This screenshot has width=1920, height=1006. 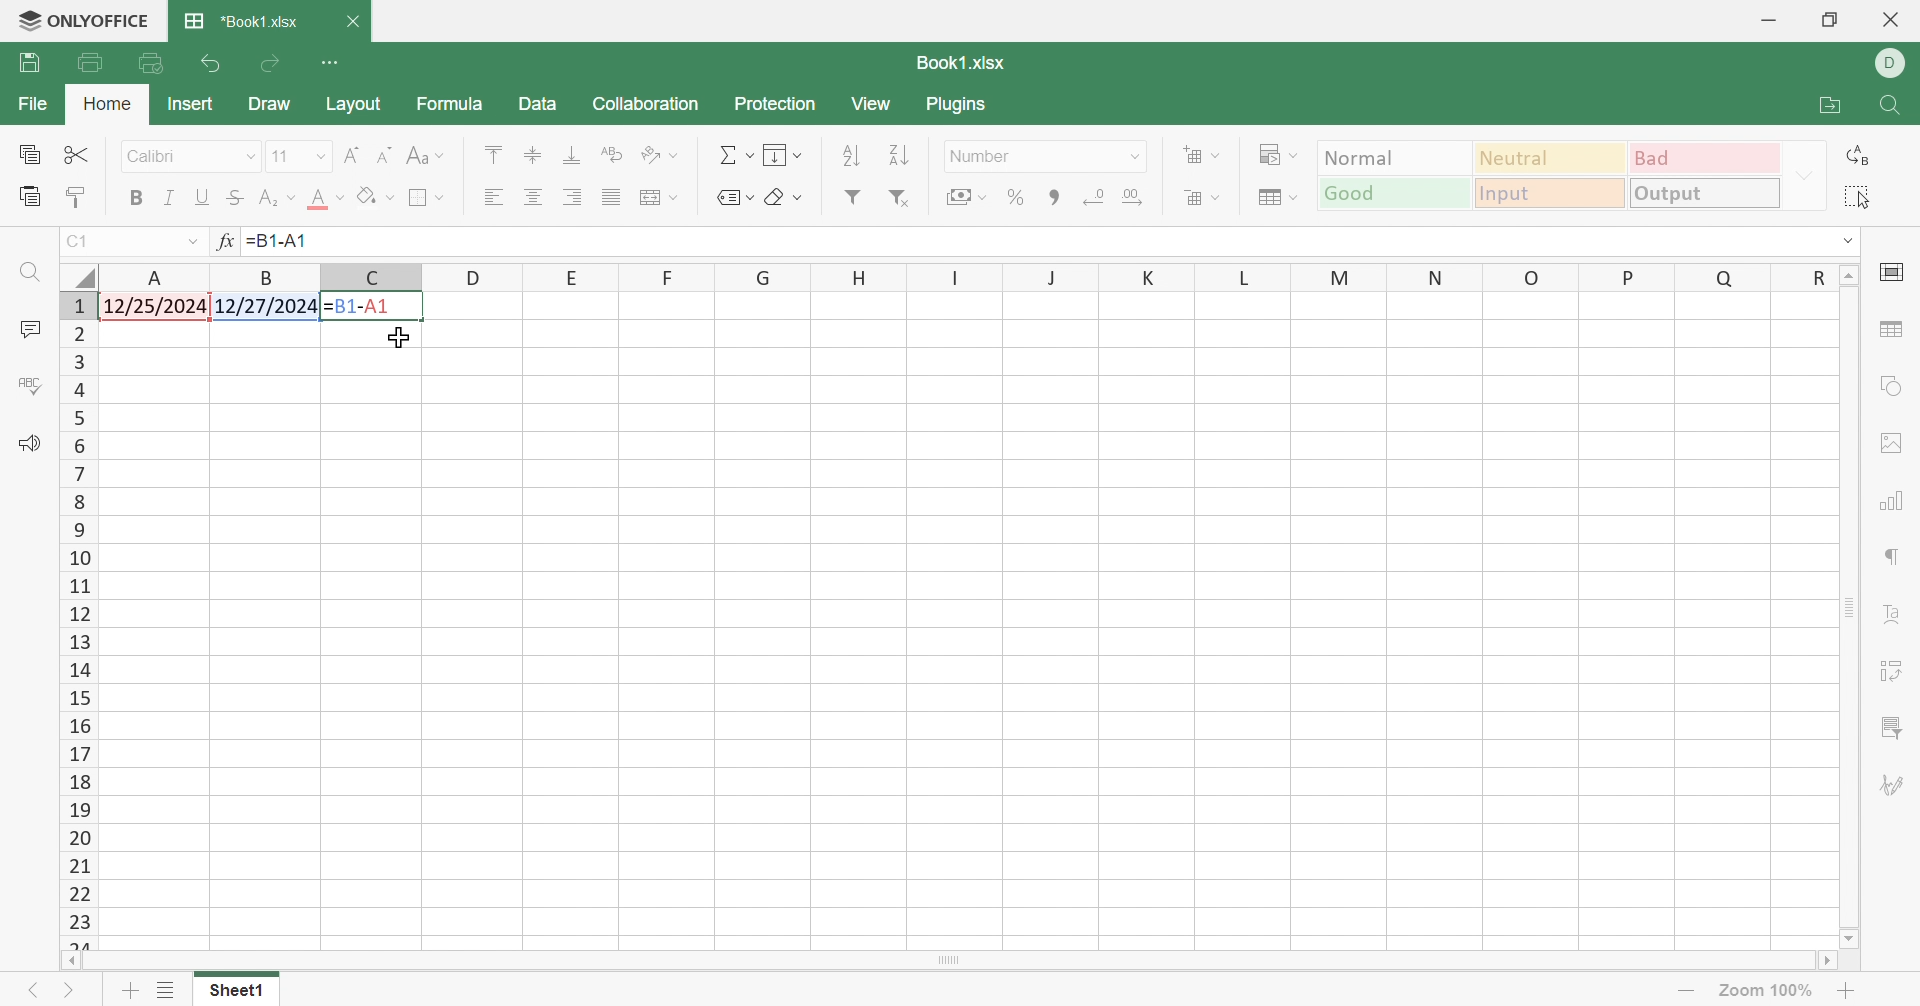 What do you see at coordinates (31, 154) in the screenshot?
I see `Copy` at bounding box center [31, 154].